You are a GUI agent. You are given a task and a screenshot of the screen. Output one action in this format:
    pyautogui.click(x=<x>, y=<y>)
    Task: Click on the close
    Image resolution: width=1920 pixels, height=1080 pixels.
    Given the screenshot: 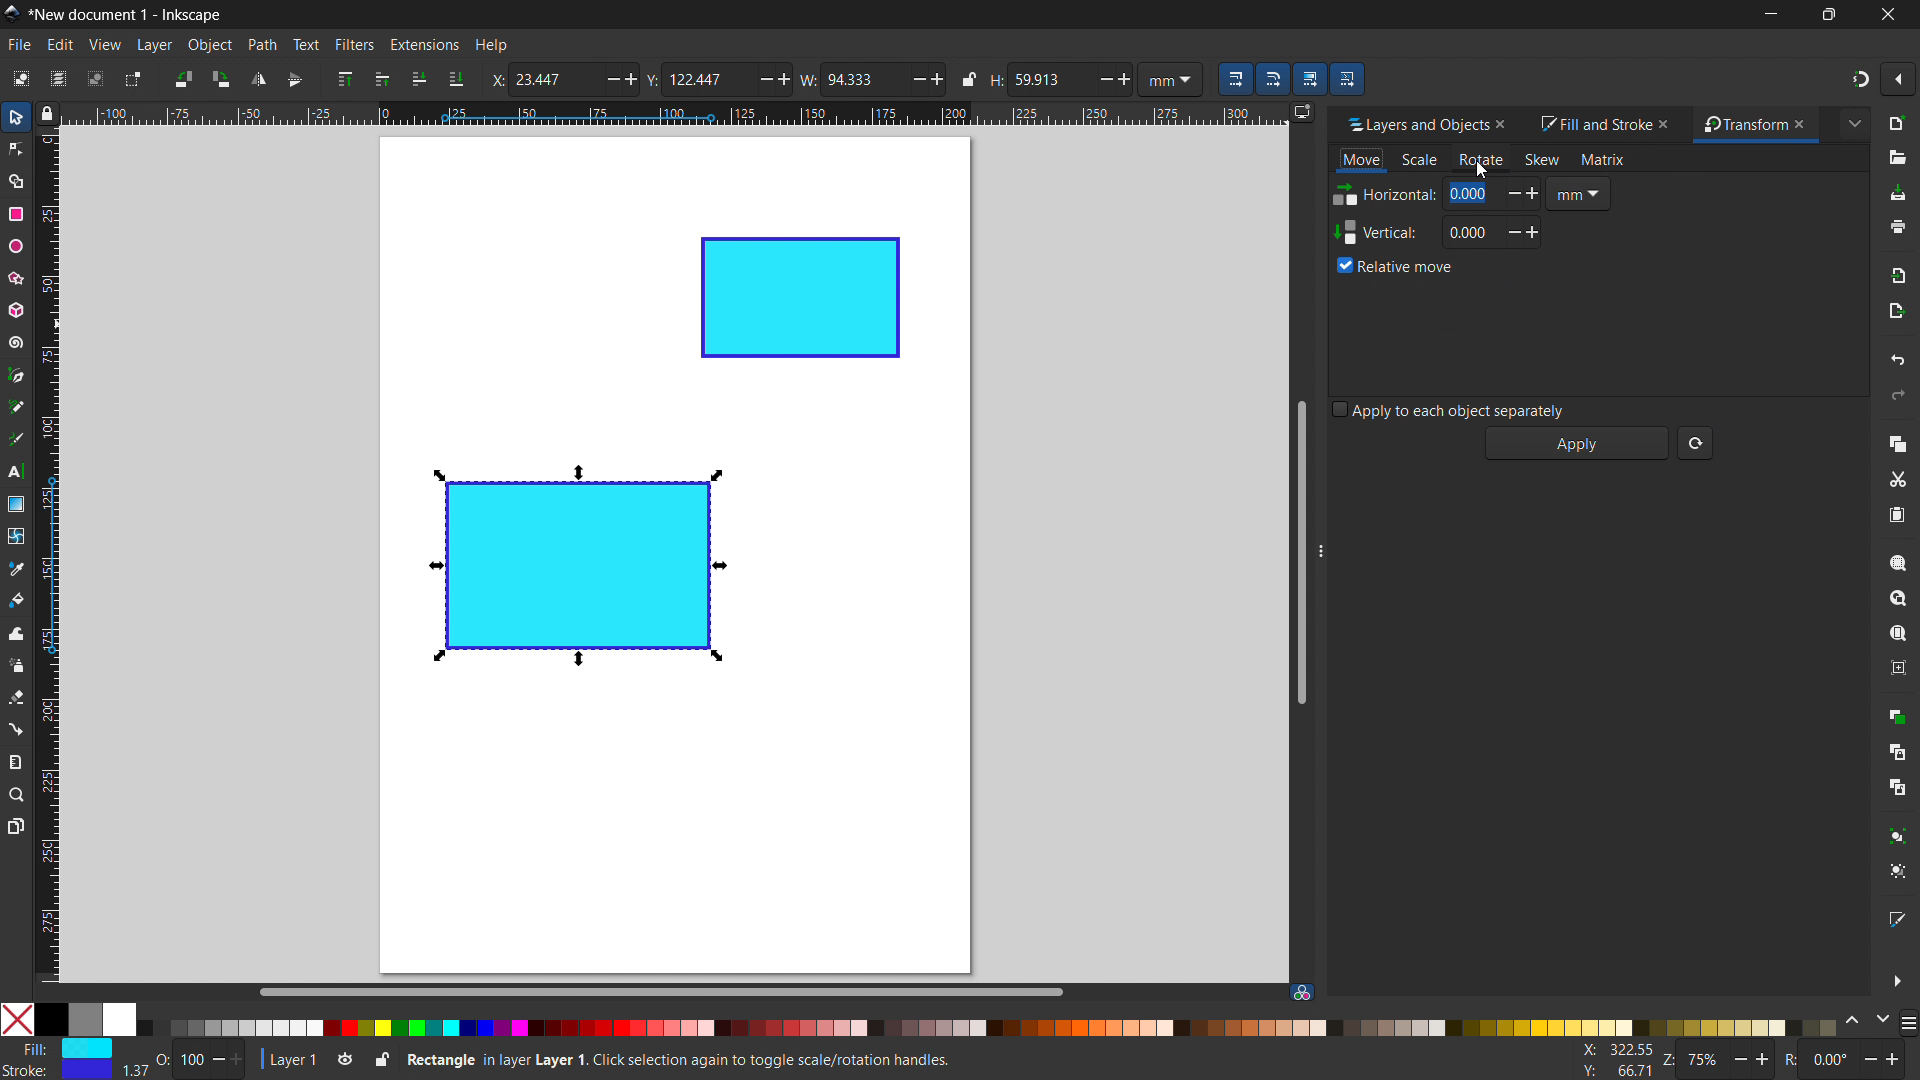 What is the action you would take?
    pyautogui.click(x=1886, y=14)
    